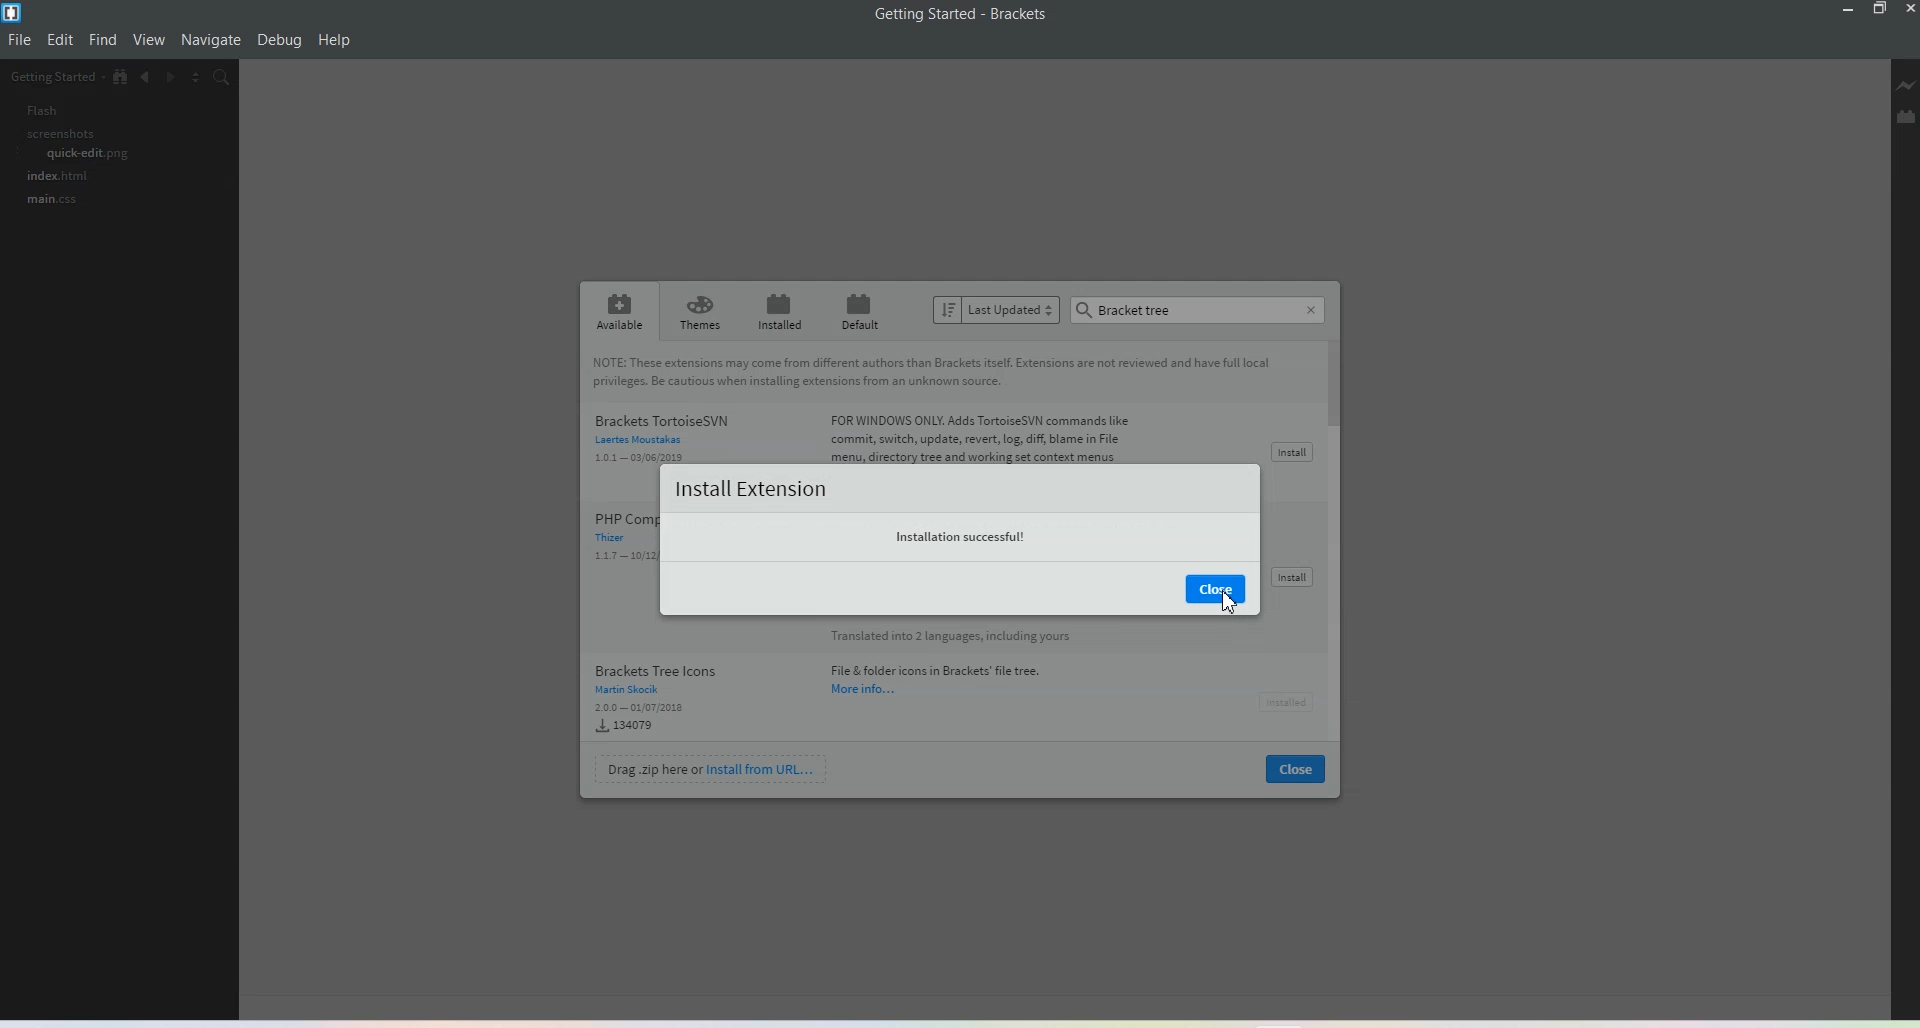  Describe the element at coordinates (45, 203) in the screenshot. I see `main.css` at that location.